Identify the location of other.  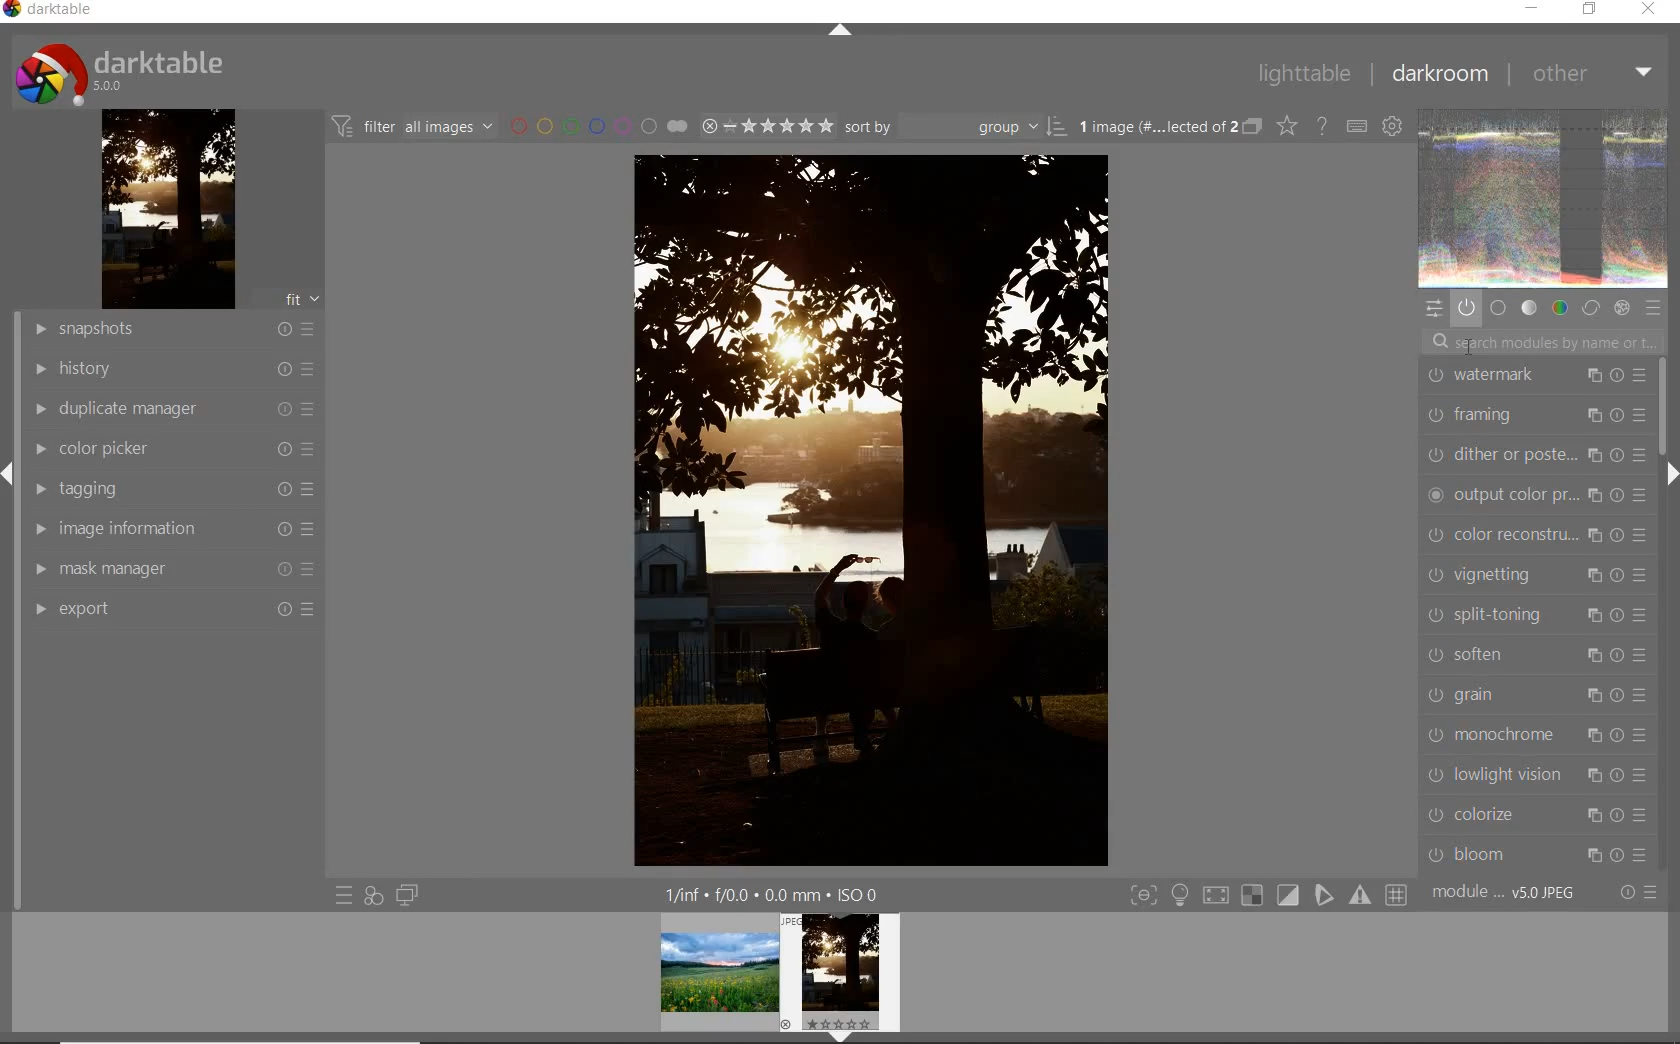
(1588, 72).